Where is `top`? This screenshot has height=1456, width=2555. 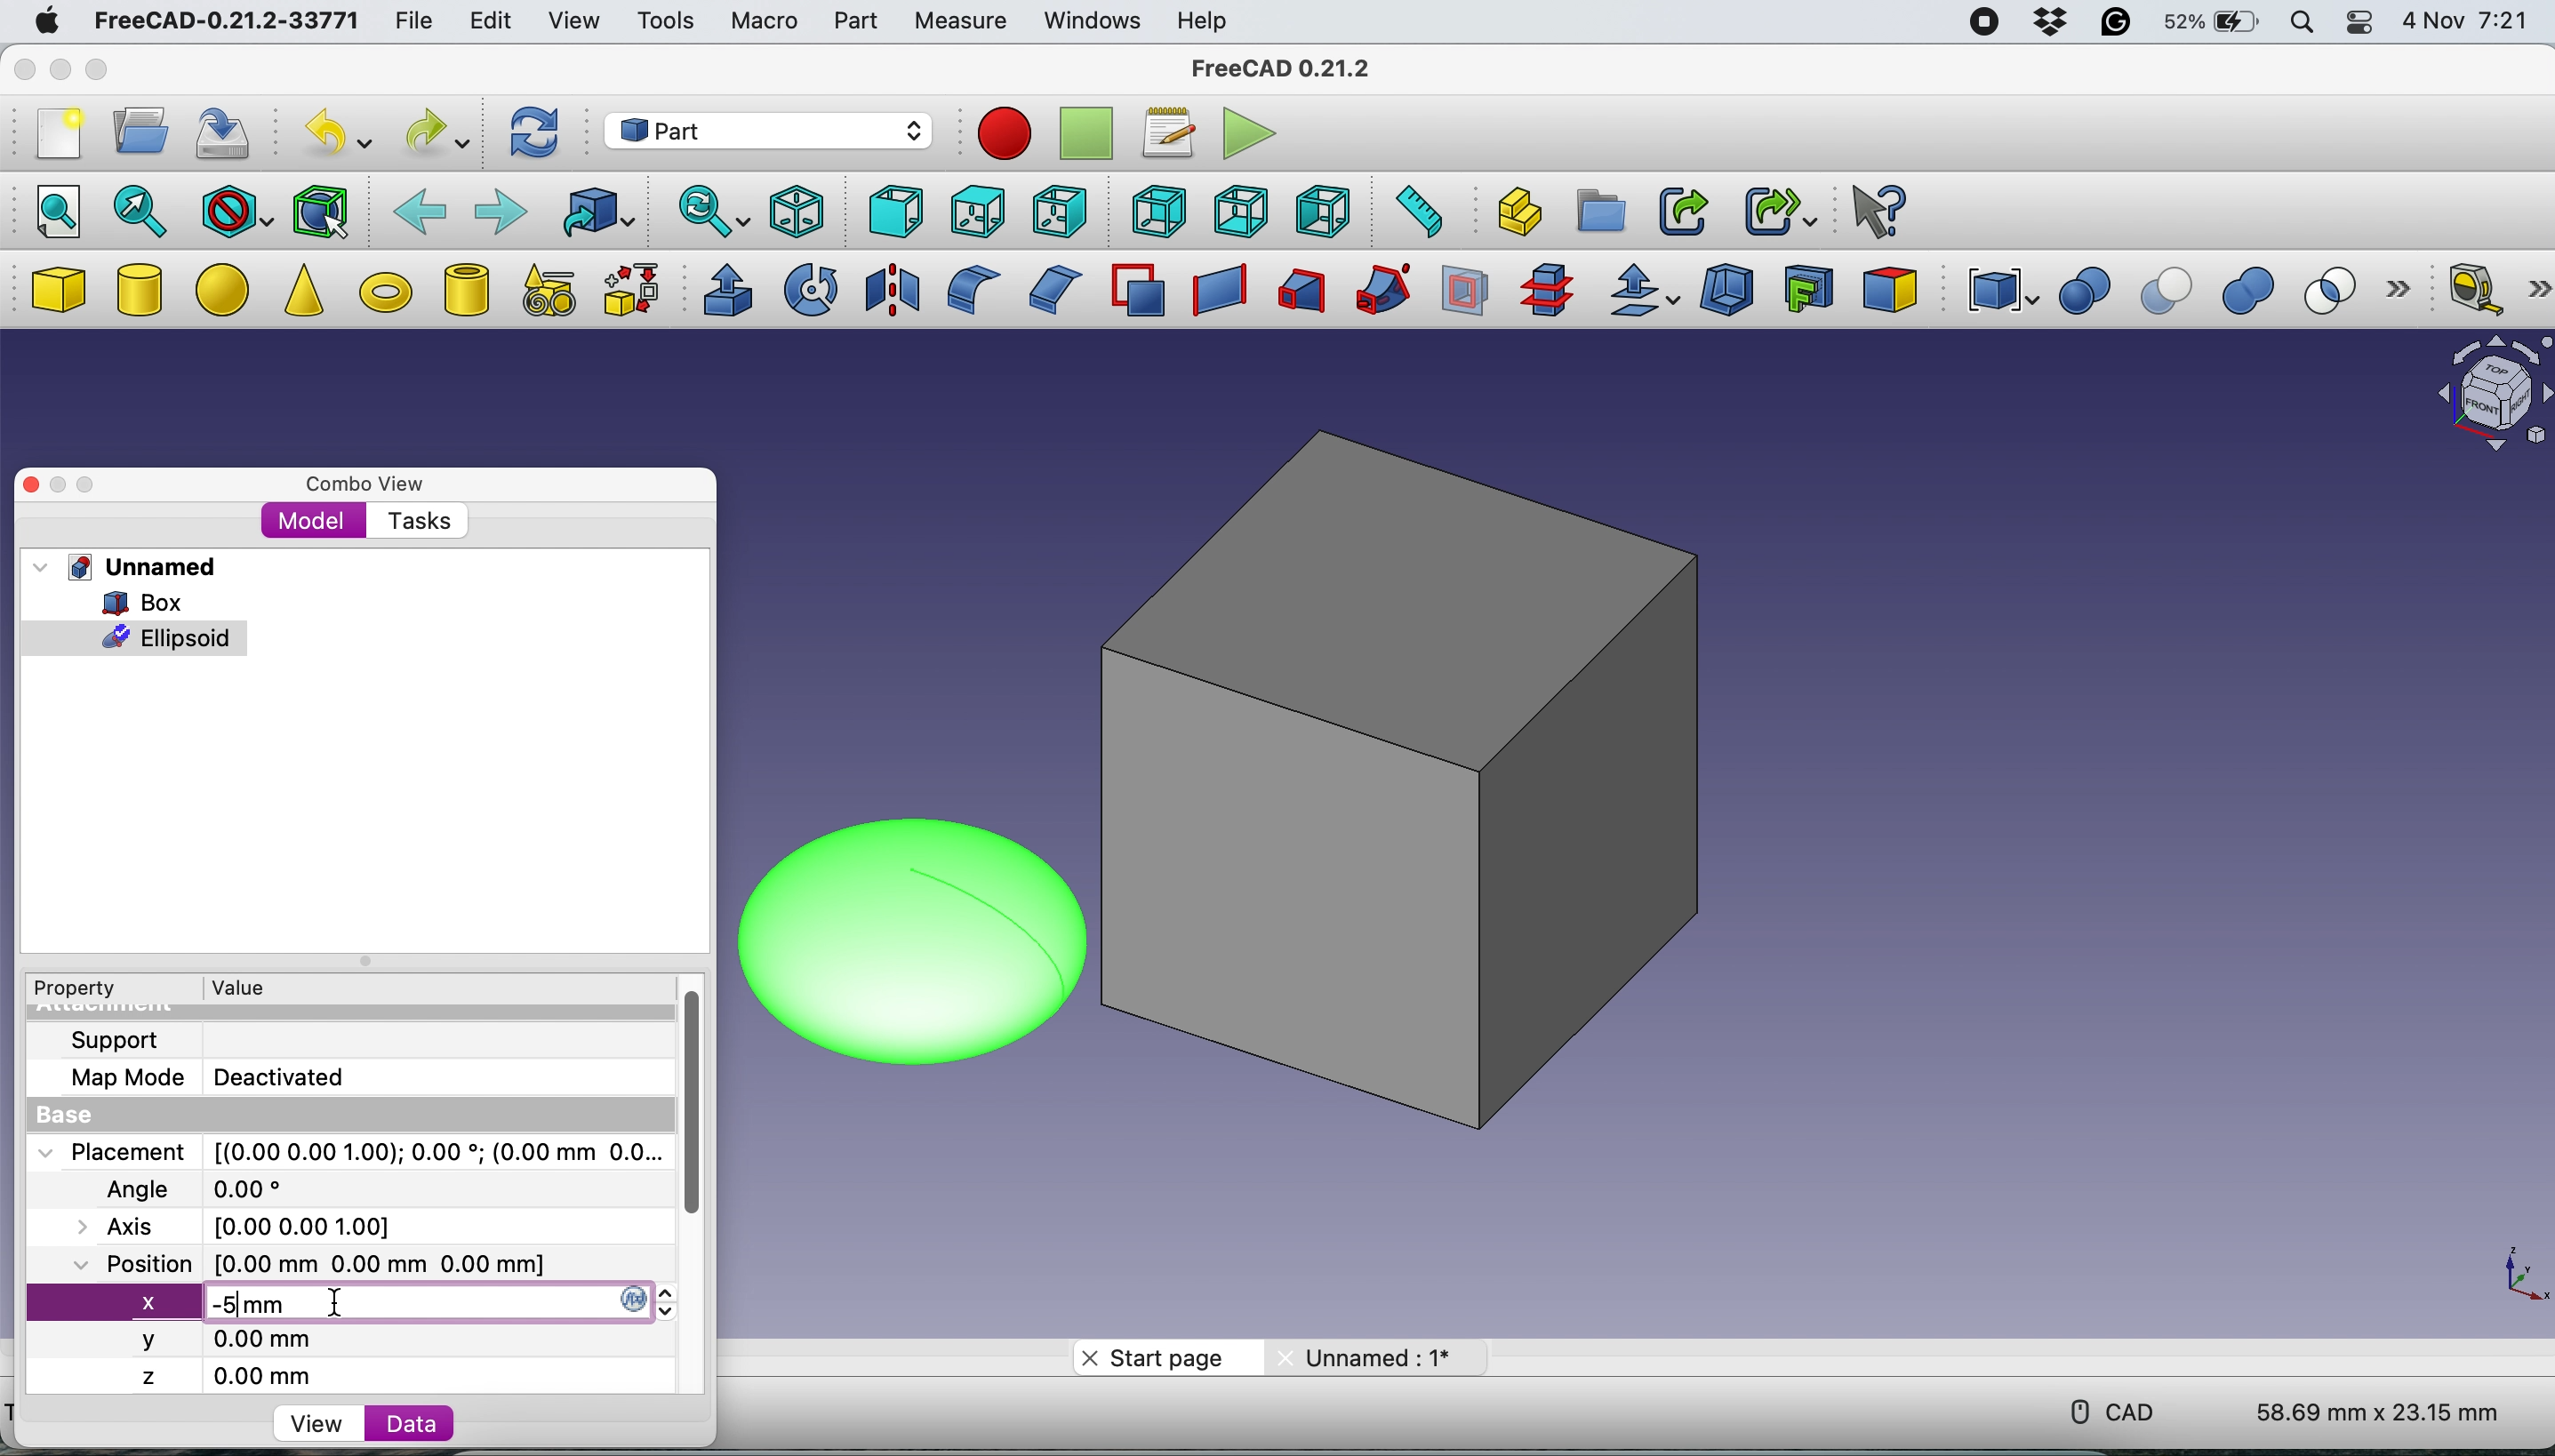
top is located at coordinates (974, 210).